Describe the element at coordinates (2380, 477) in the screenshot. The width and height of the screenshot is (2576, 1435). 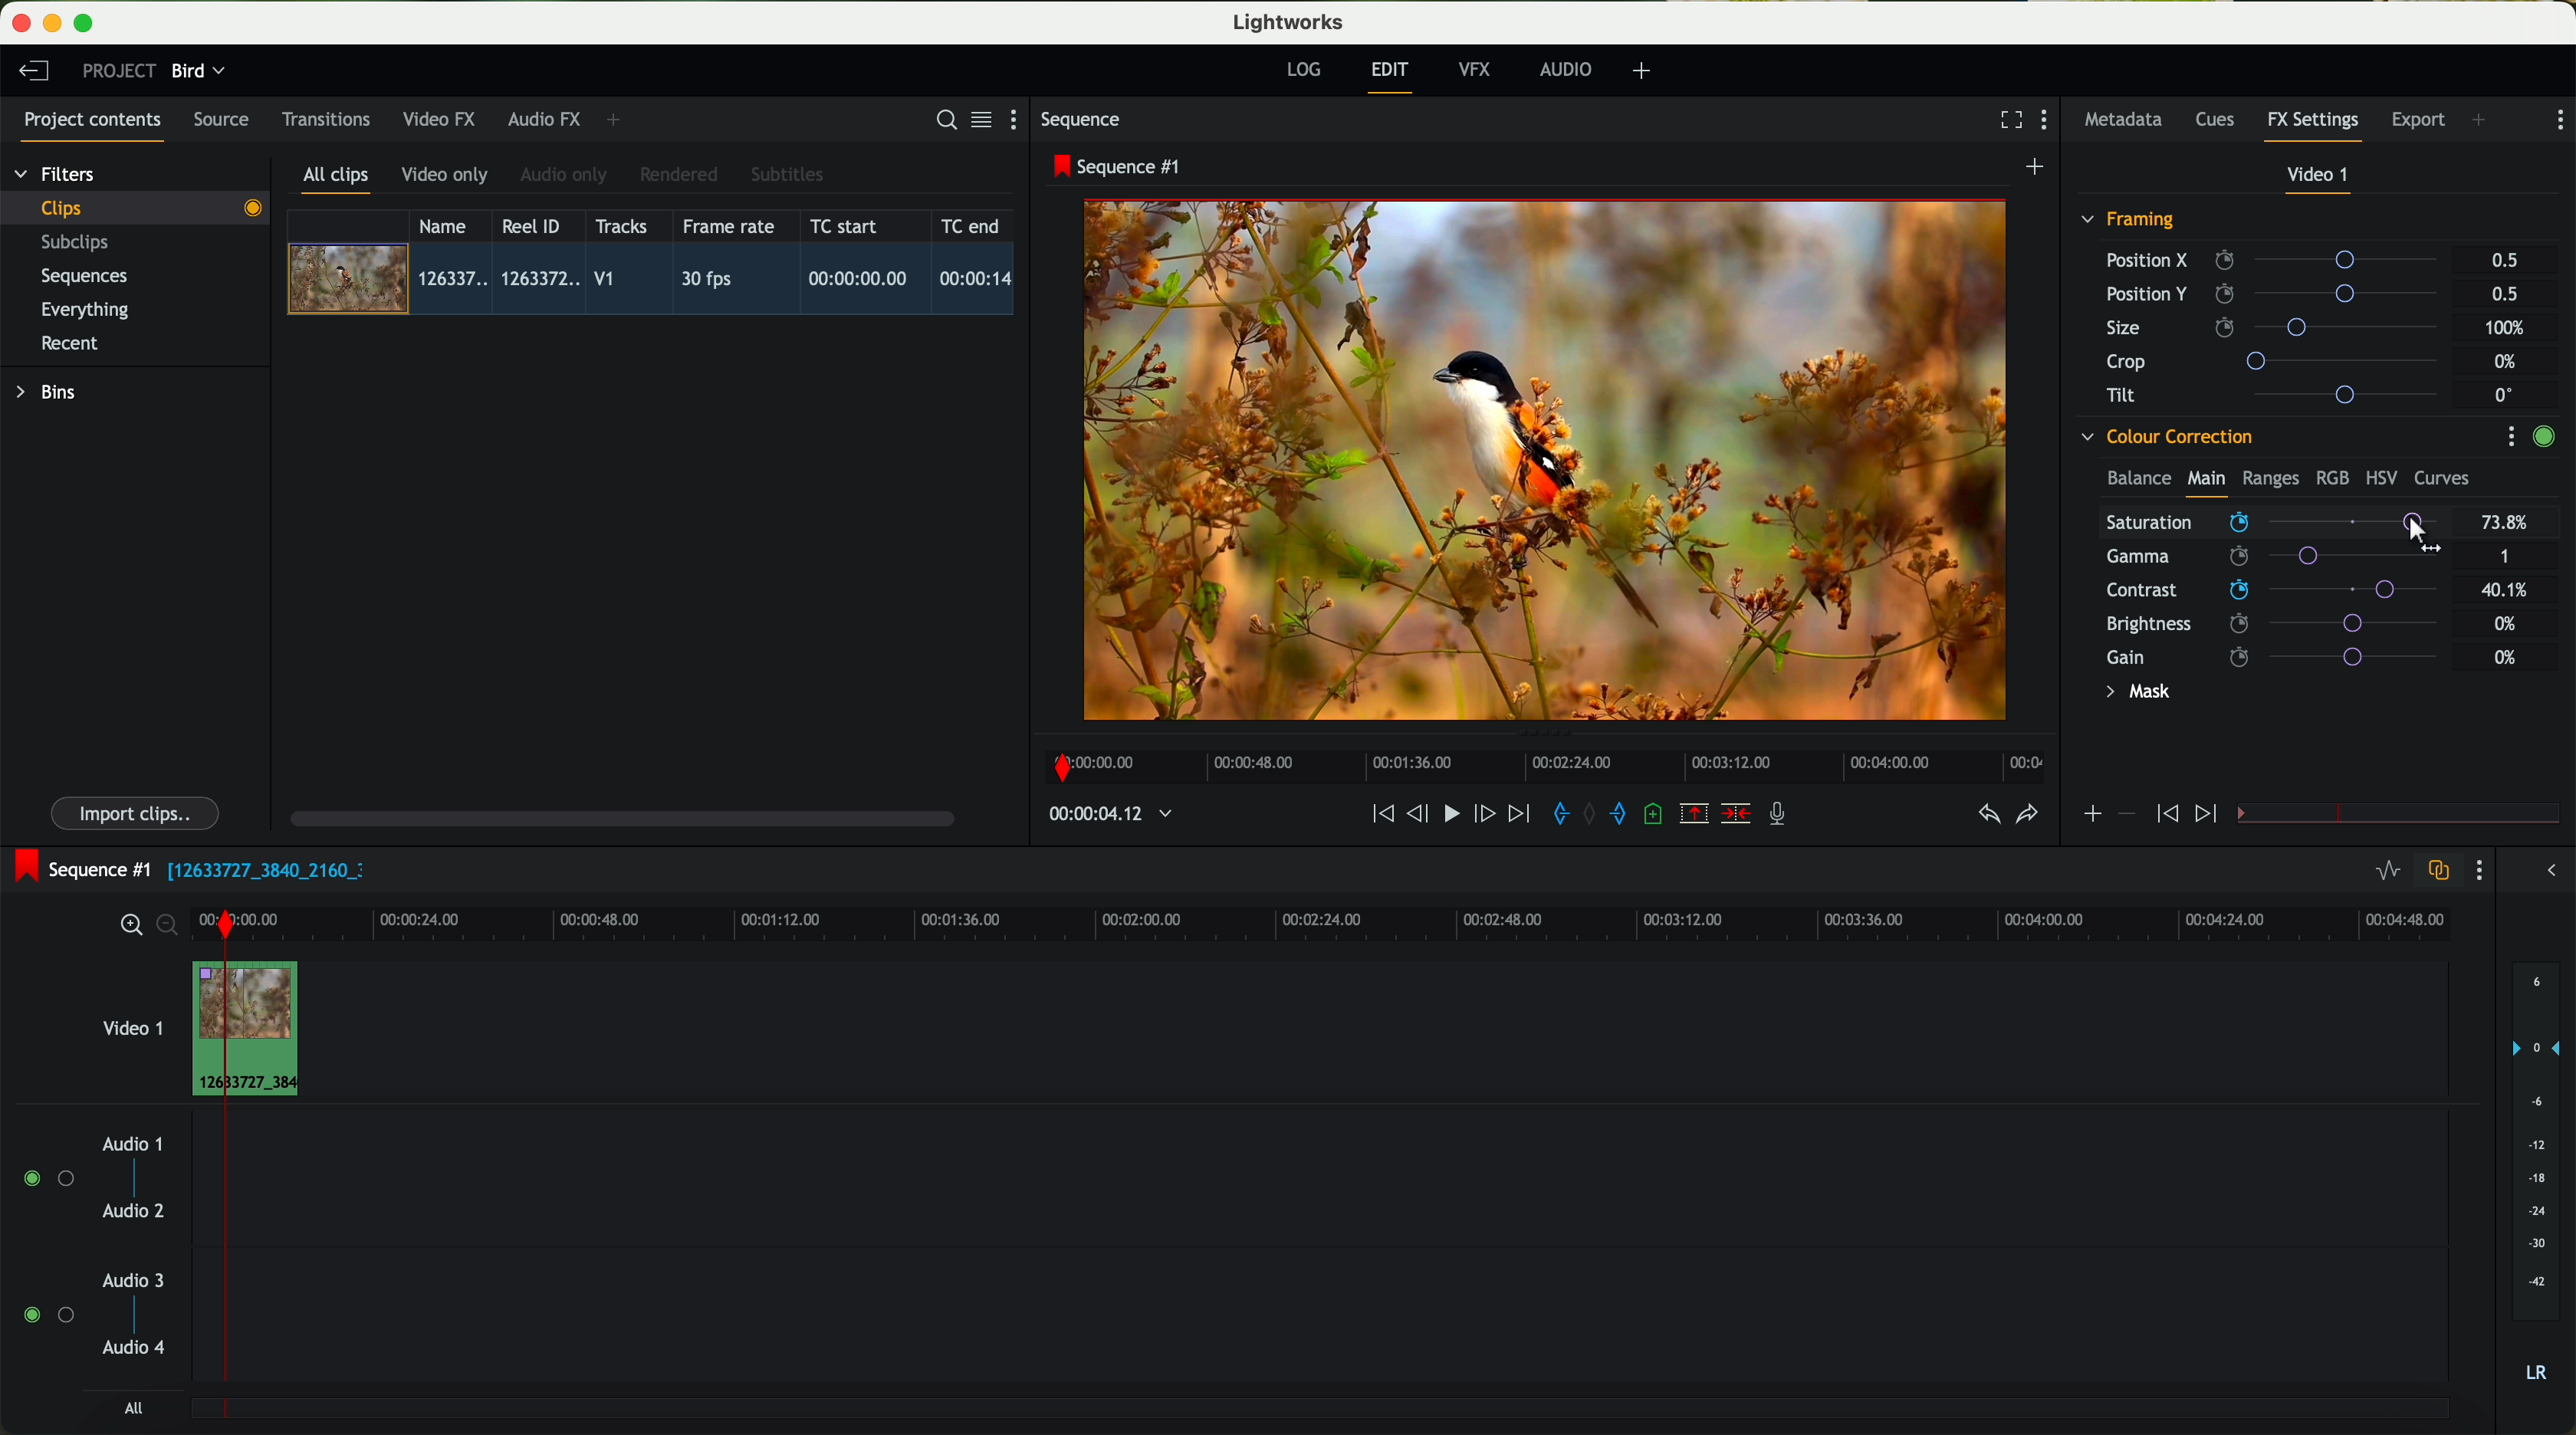
I see `HSV` at that location.